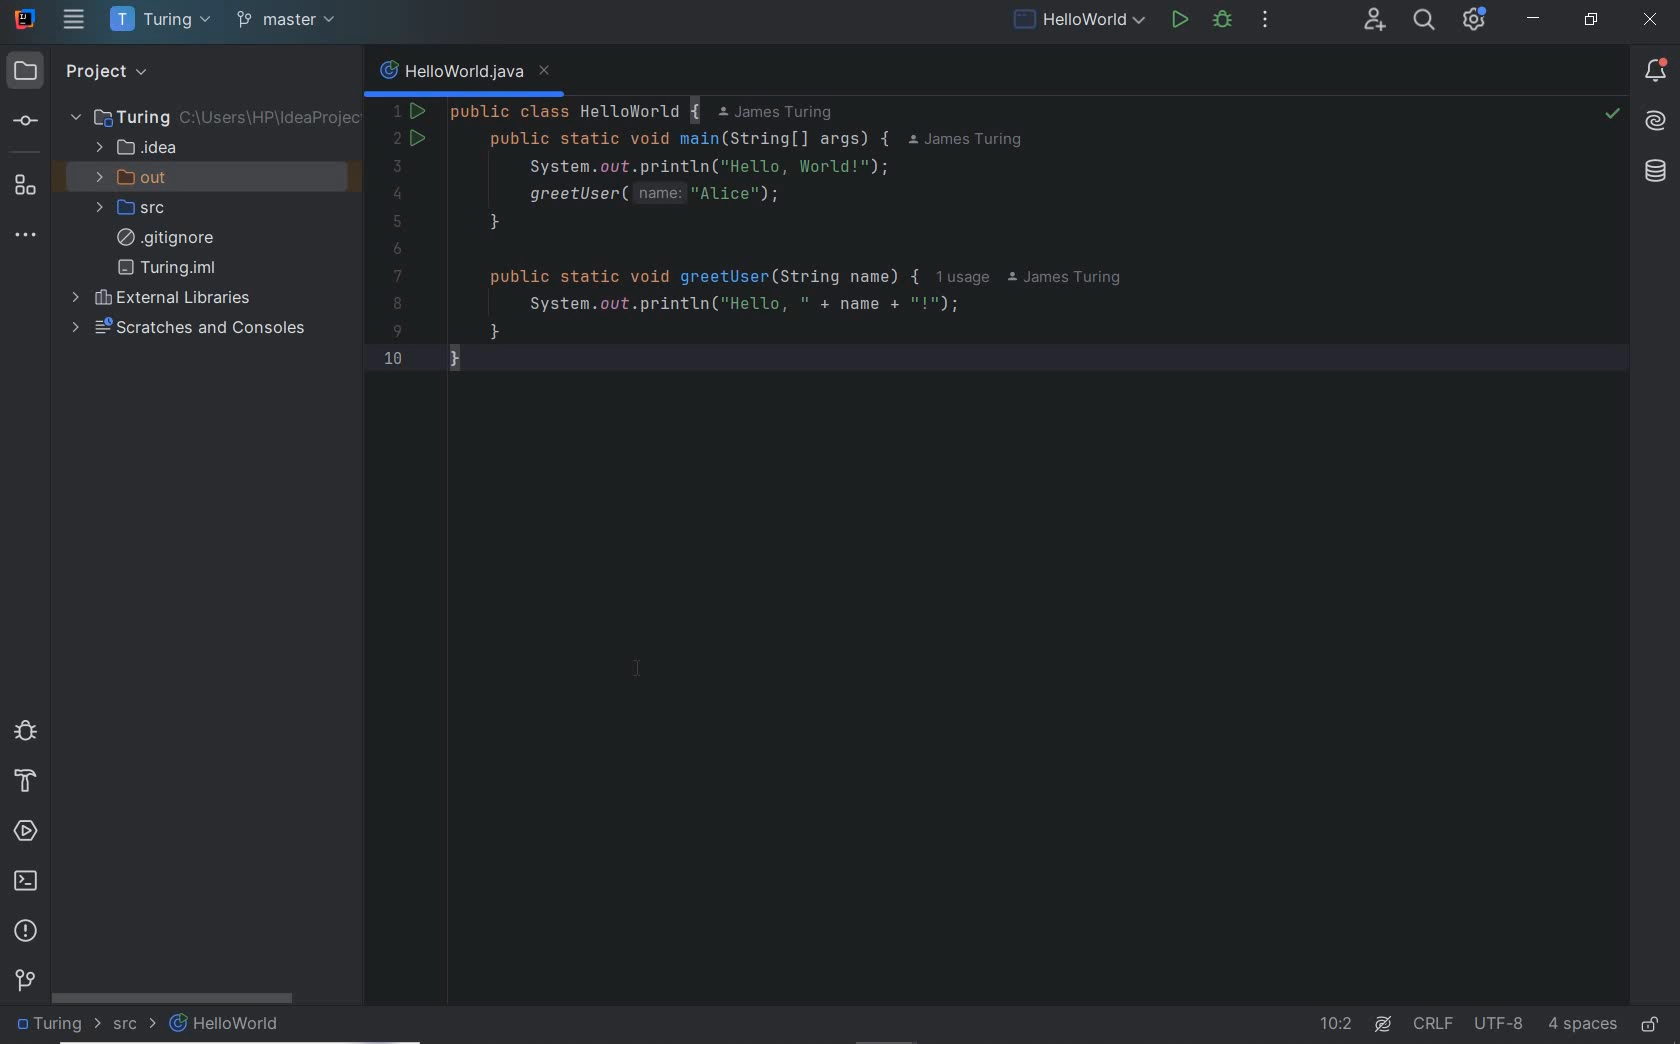 This screenshot has height=1044, width=1680. Describe the element at coordinates (1611, 116) in the screenshot. I see `no problems` at that location.